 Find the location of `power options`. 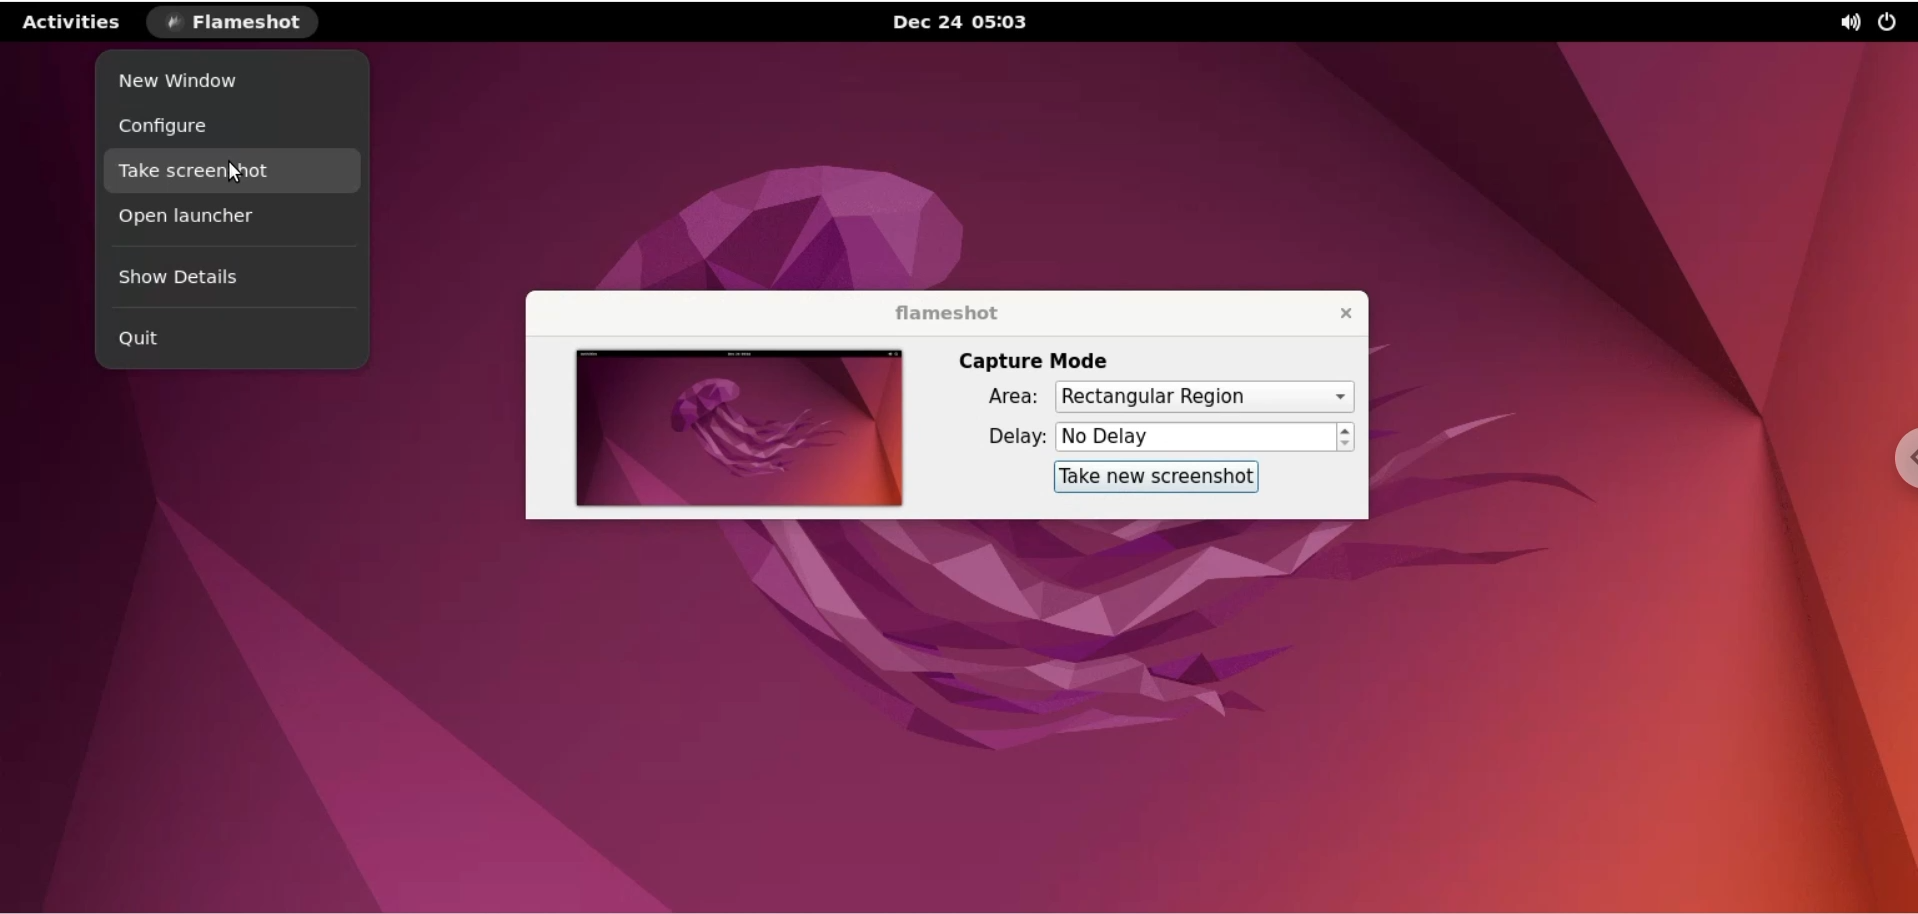

power options is located at coordinates (1892, 20).